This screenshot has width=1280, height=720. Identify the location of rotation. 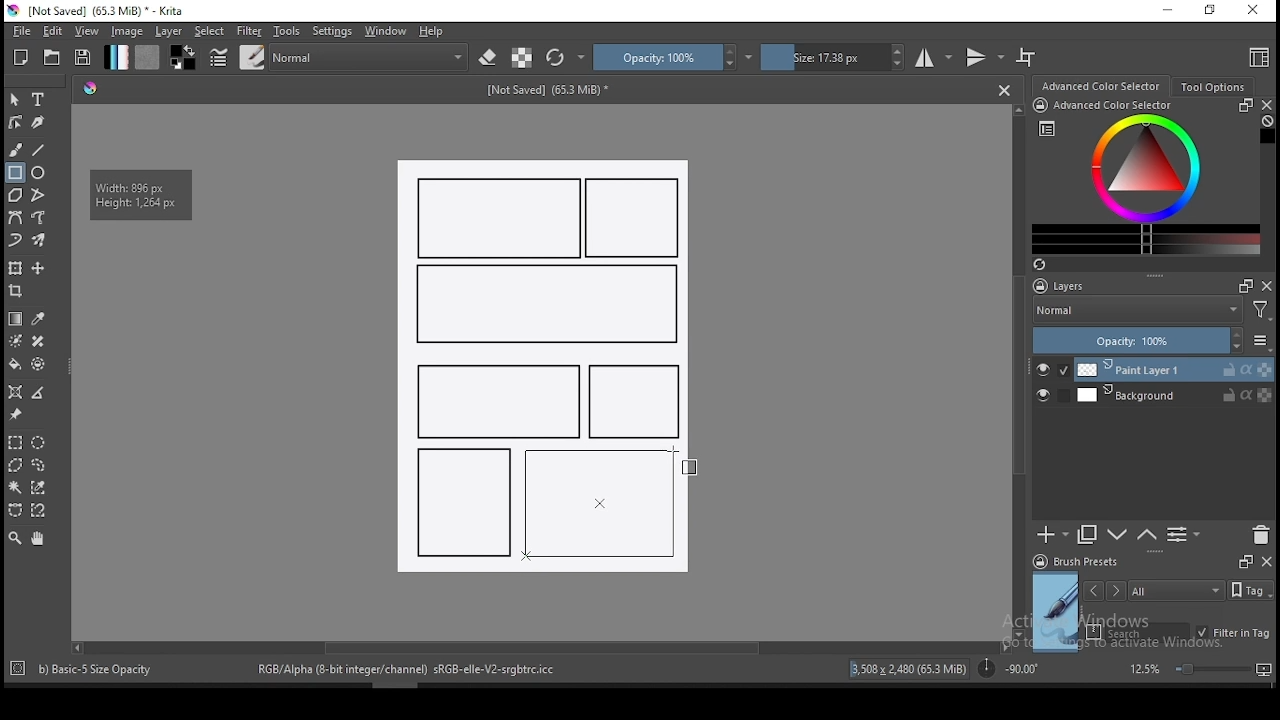
(1008, 667).